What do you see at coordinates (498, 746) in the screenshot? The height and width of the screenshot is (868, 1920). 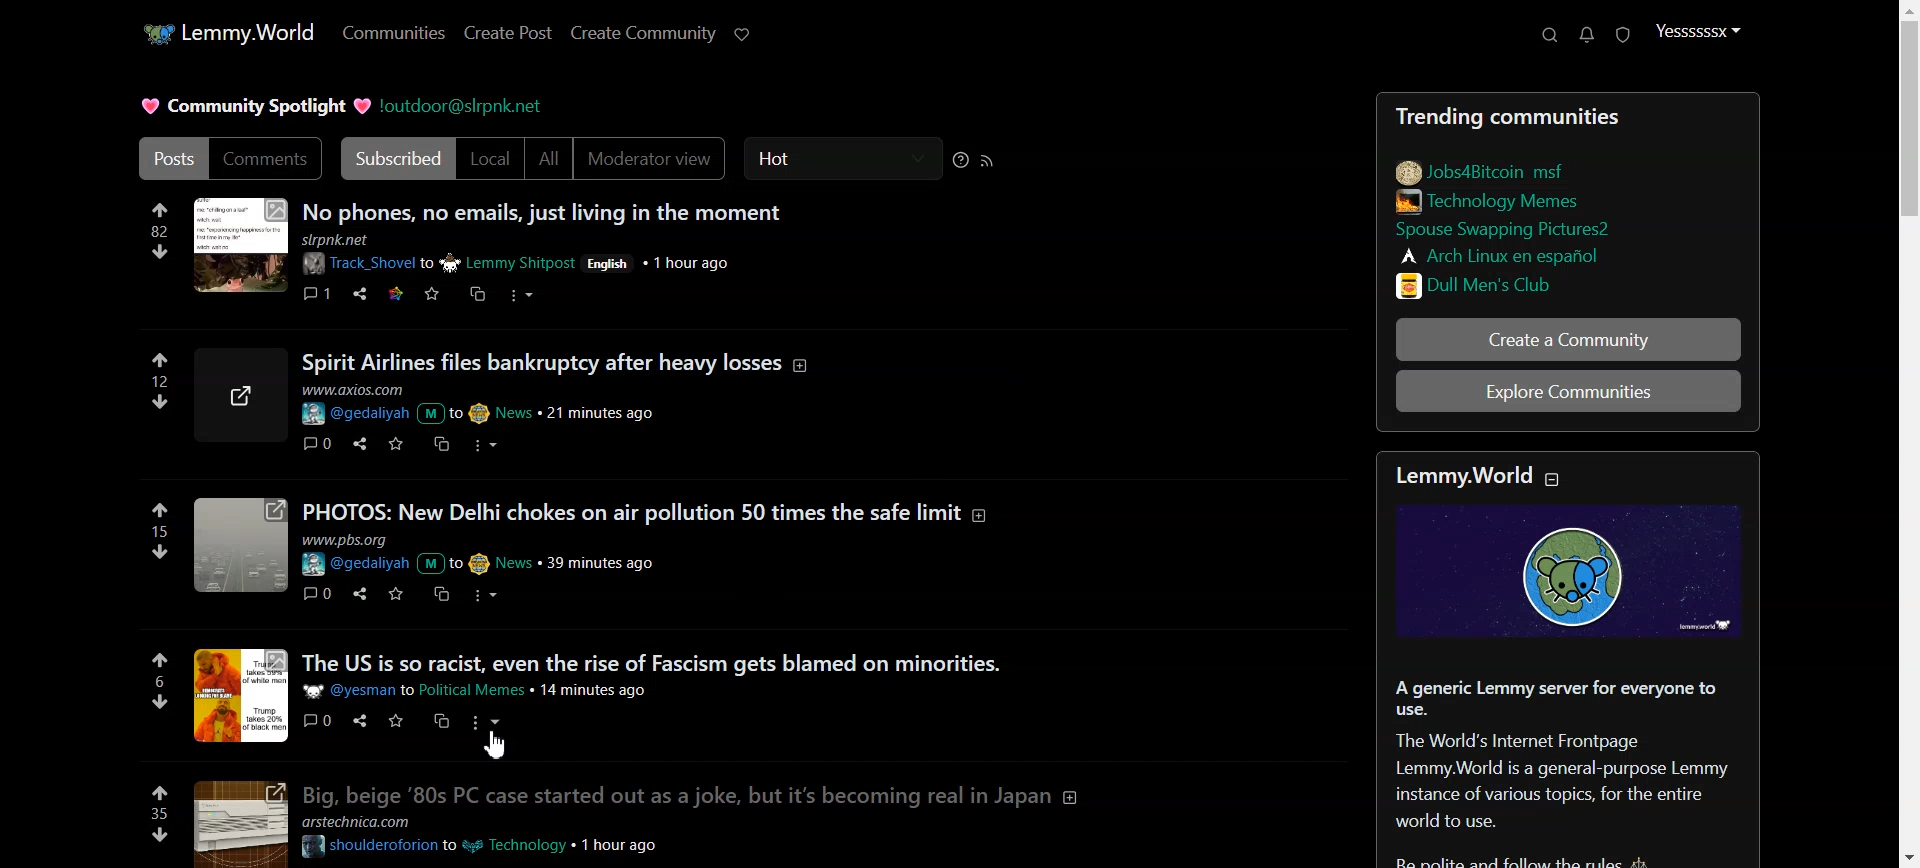 I see `Cursor` at bounding box center [498, 746].